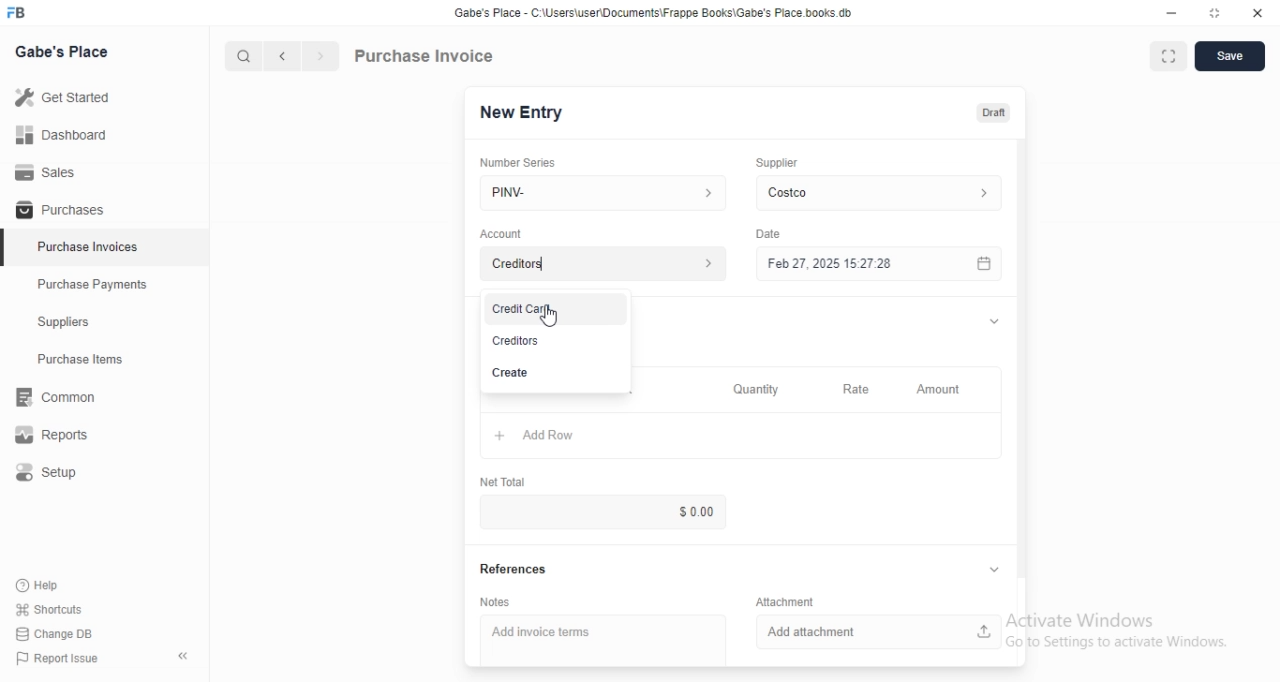 The height and width of the screenshot is (682, 1280). I want to click on Change DB, so click(54, 634).